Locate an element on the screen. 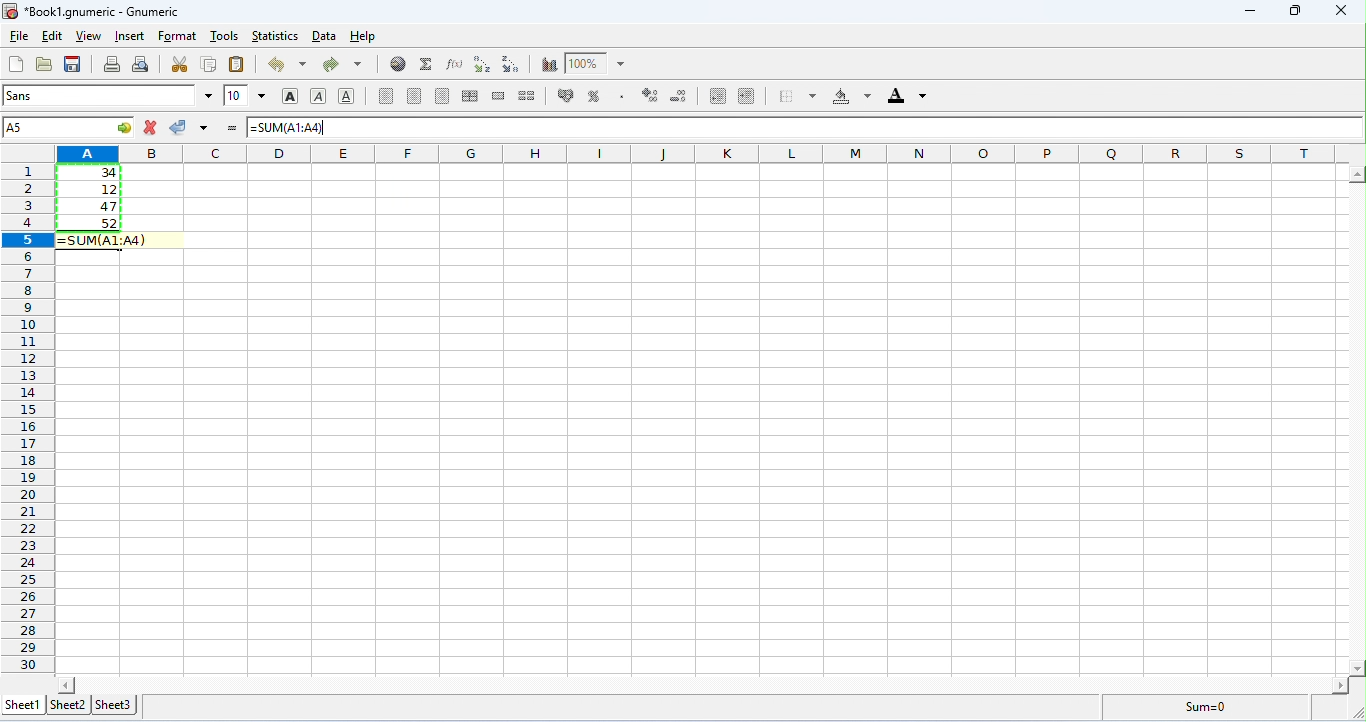 The width and height of the screenshot is (1366, 722). background is located at coordinates (852, 96).